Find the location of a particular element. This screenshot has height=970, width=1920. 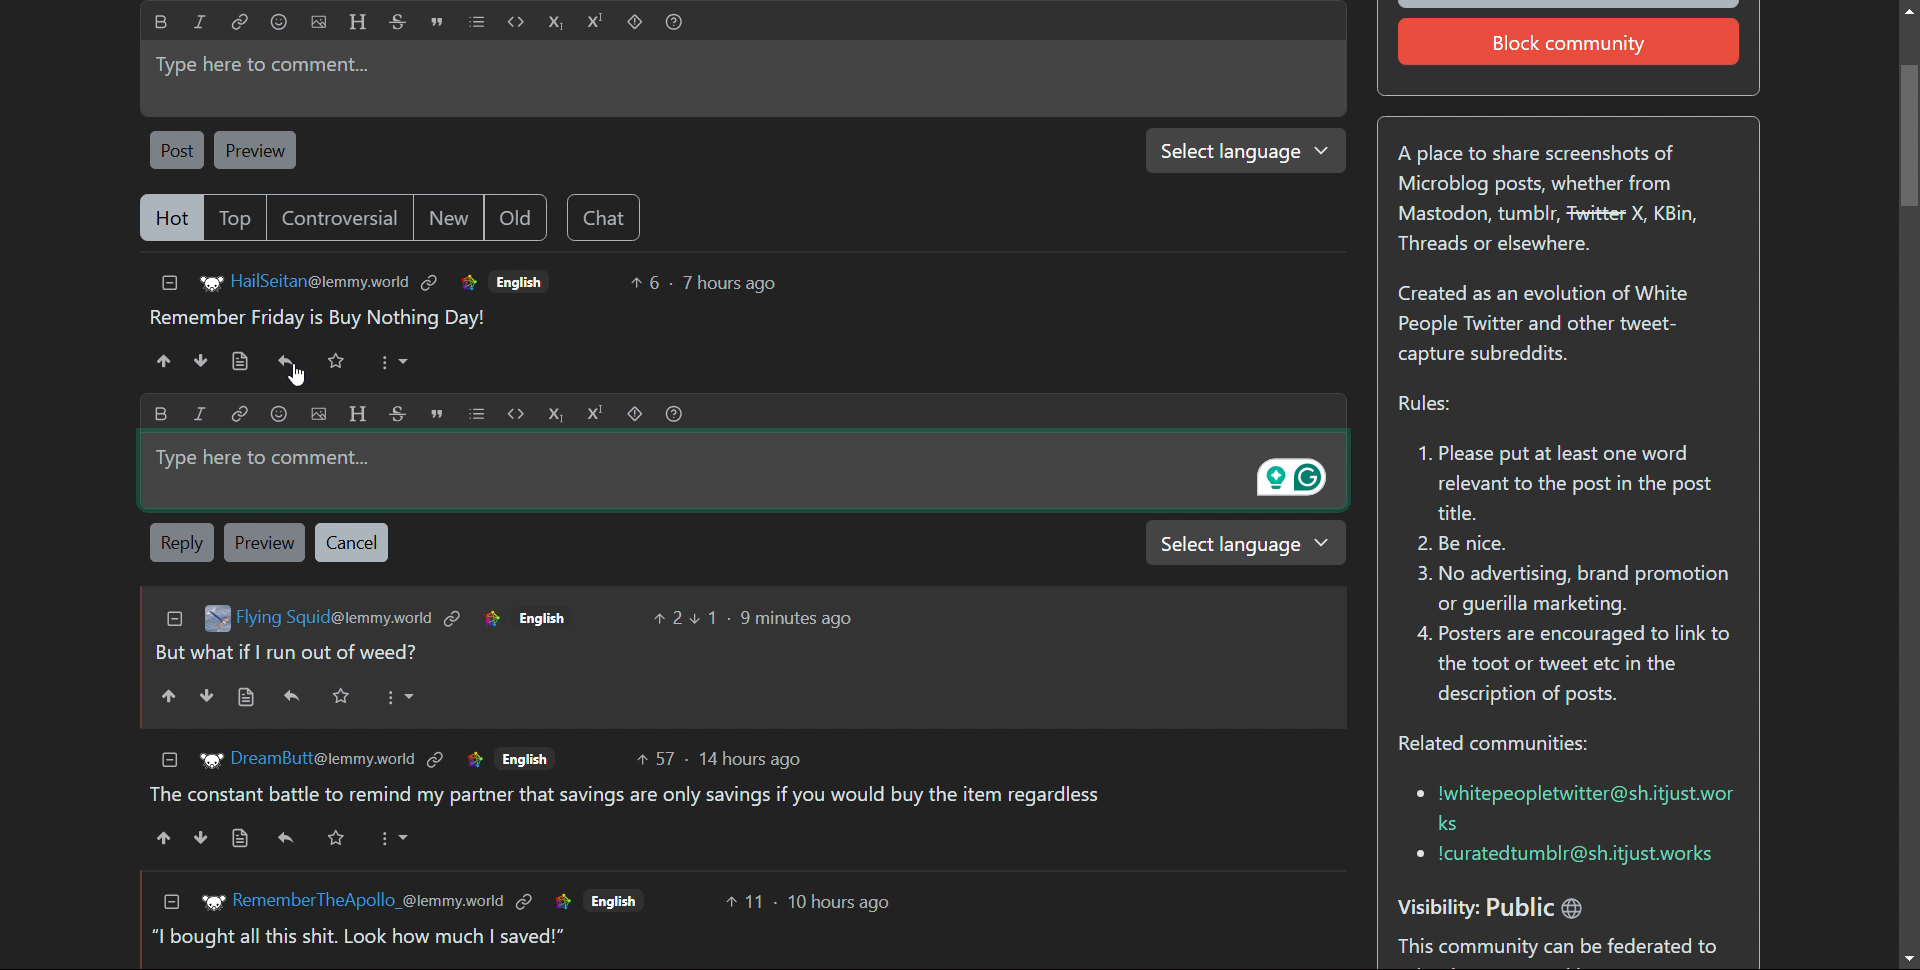

header is located at coordinates (354, 410).